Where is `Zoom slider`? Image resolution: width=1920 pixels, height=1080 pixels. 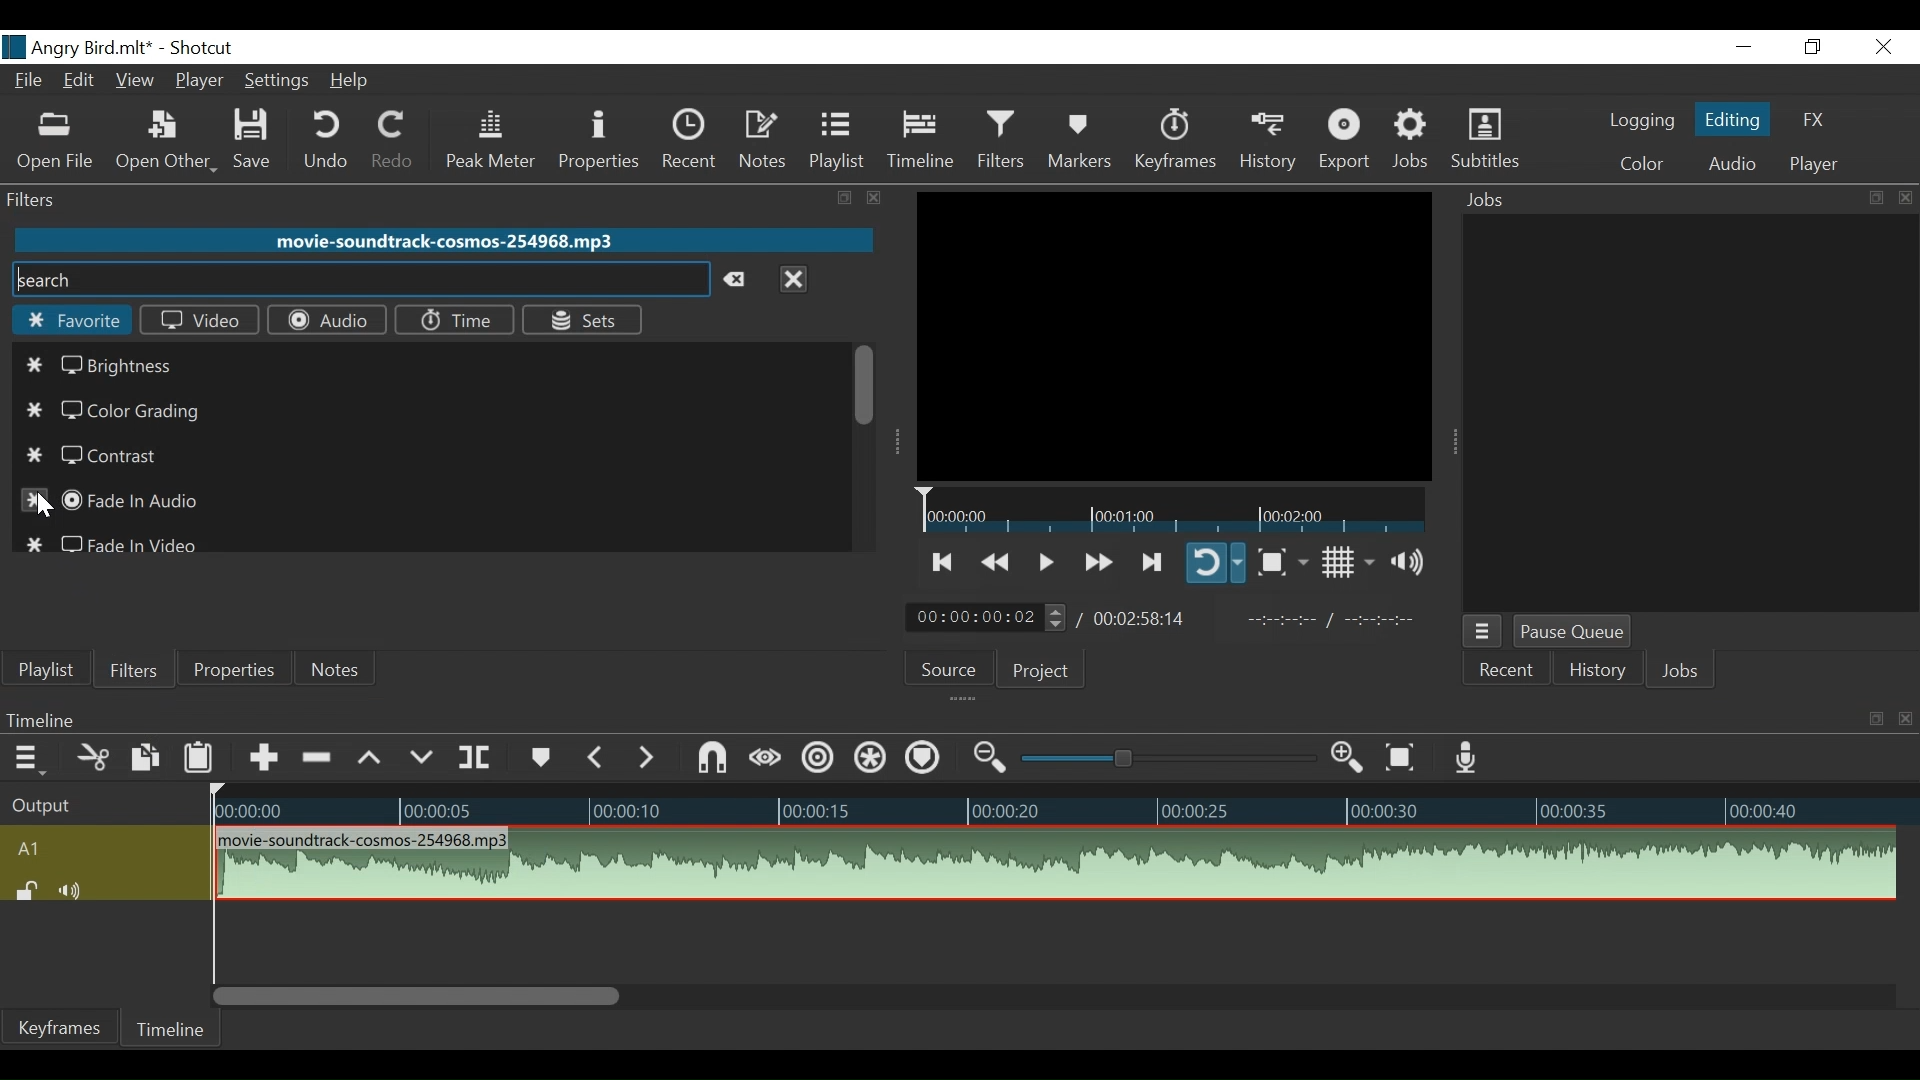
Zoom slider is located at coordinates (1162, 759).